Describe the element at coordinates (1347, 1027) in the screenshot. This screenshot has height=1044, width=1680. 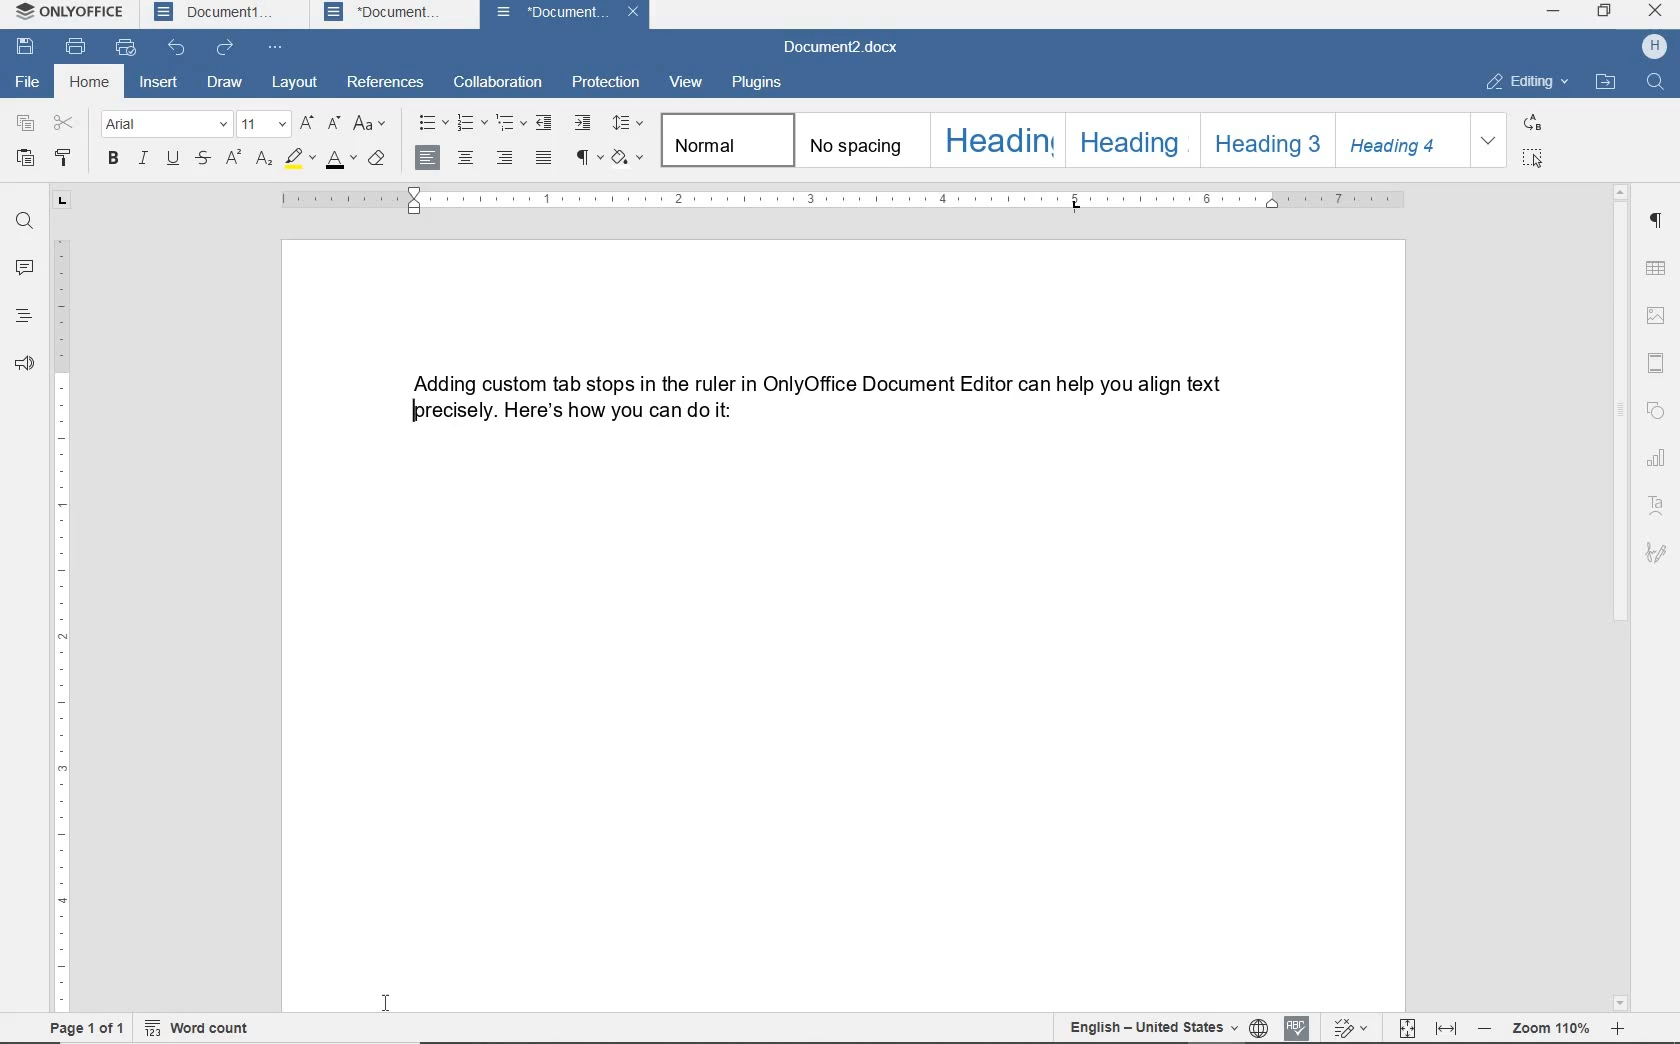
I see `track changes` at that location.